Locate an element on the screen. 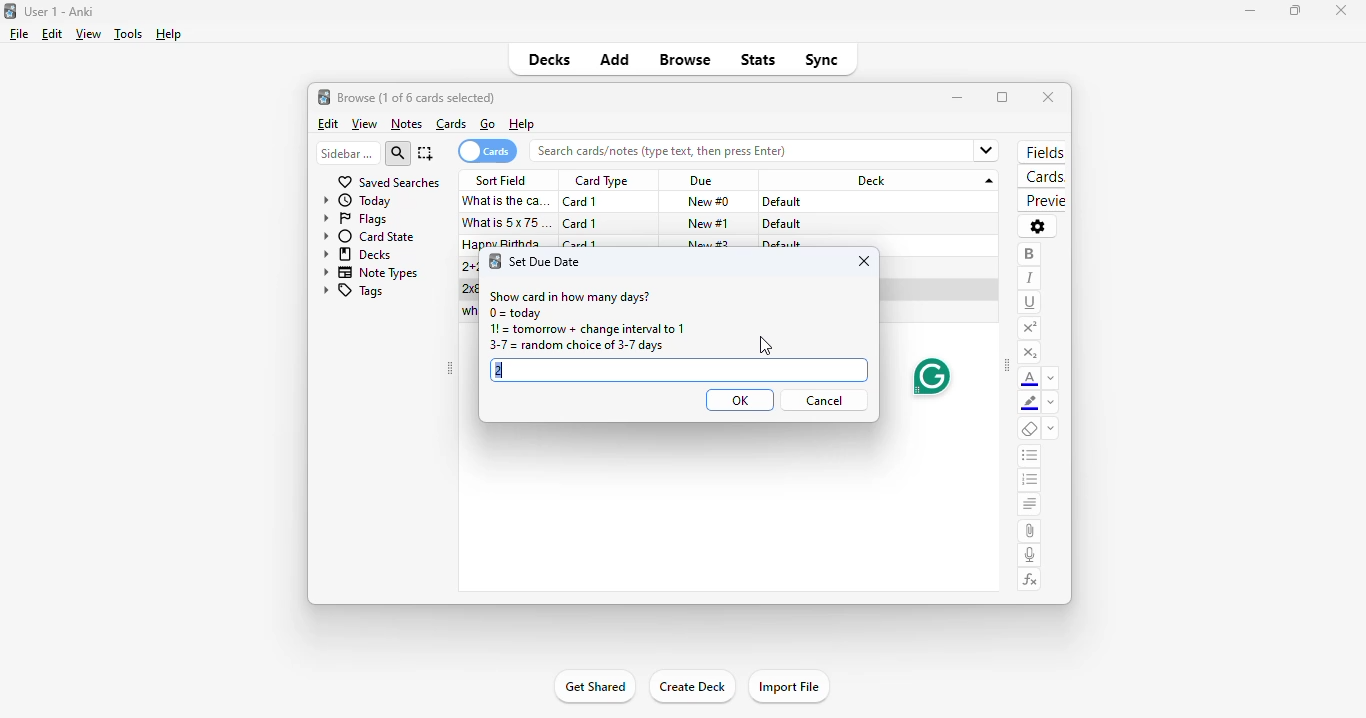 The image size is (1366, 718). flags is located at coordinates (355, 220).